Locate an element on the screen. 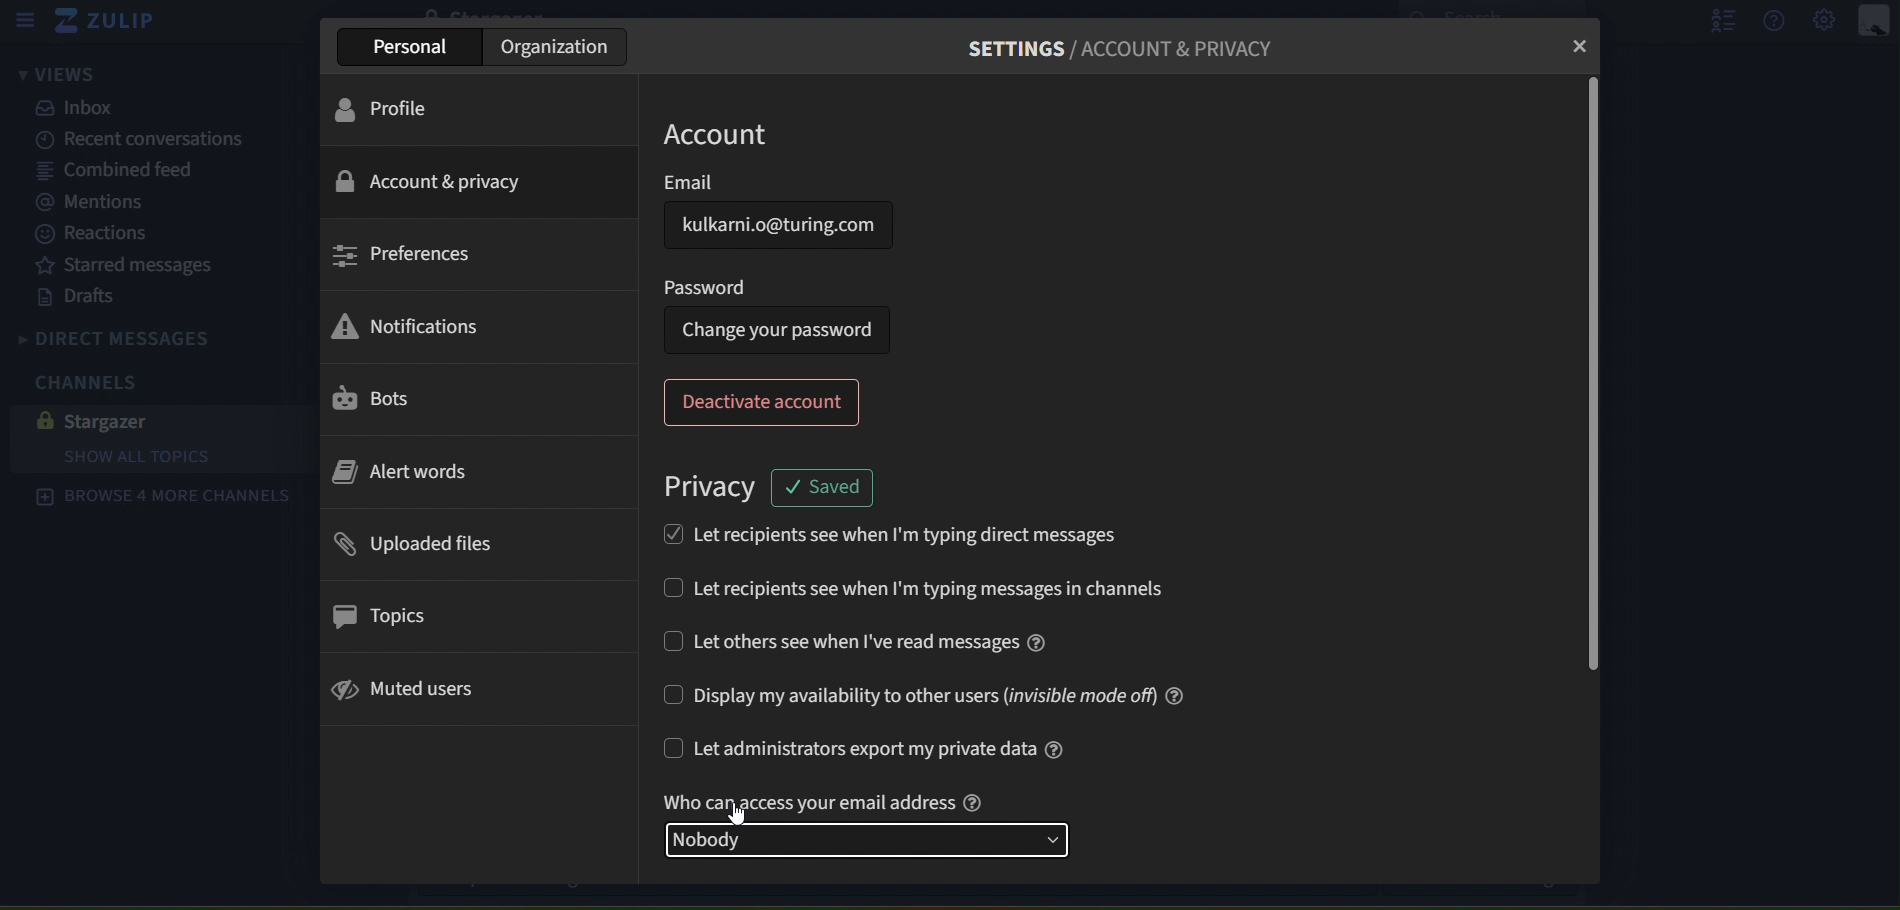 The width and height of the screenshot is (1900, 910). topics is located at coordinates (376, 616).